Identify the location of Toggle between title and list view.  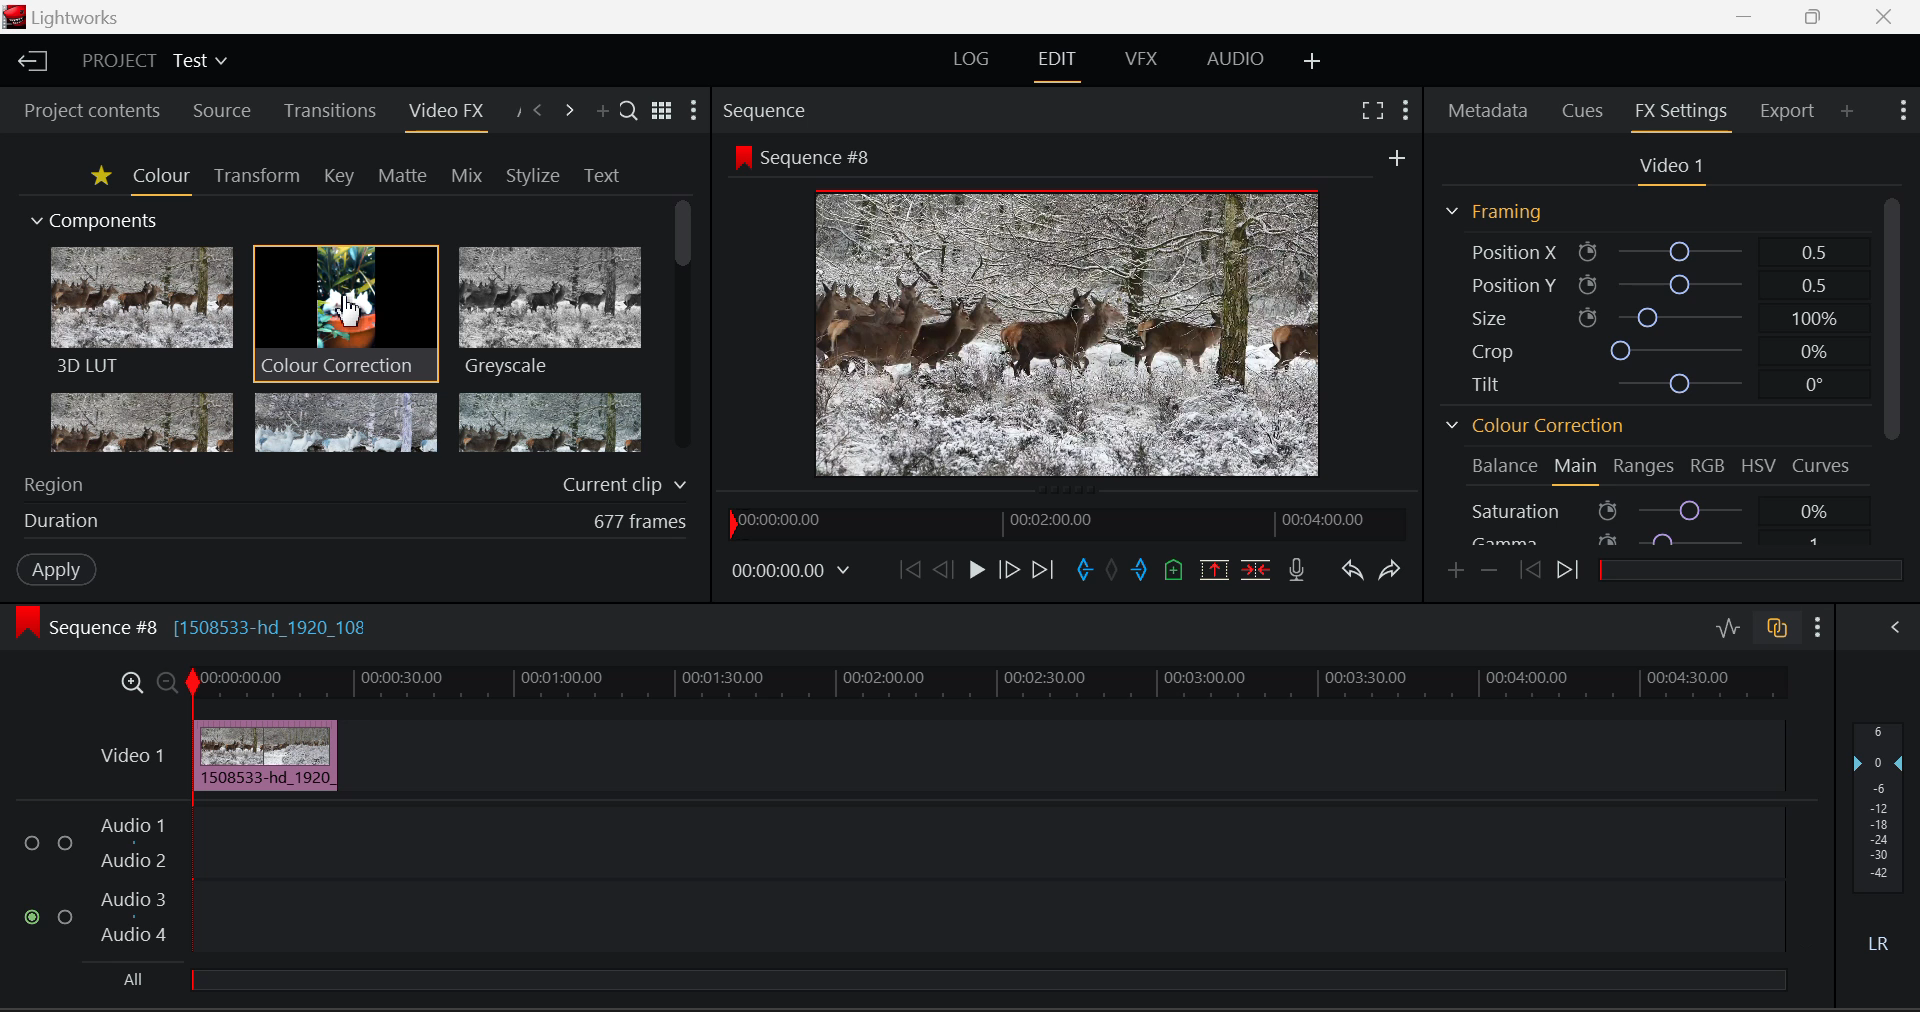
(661, 108).